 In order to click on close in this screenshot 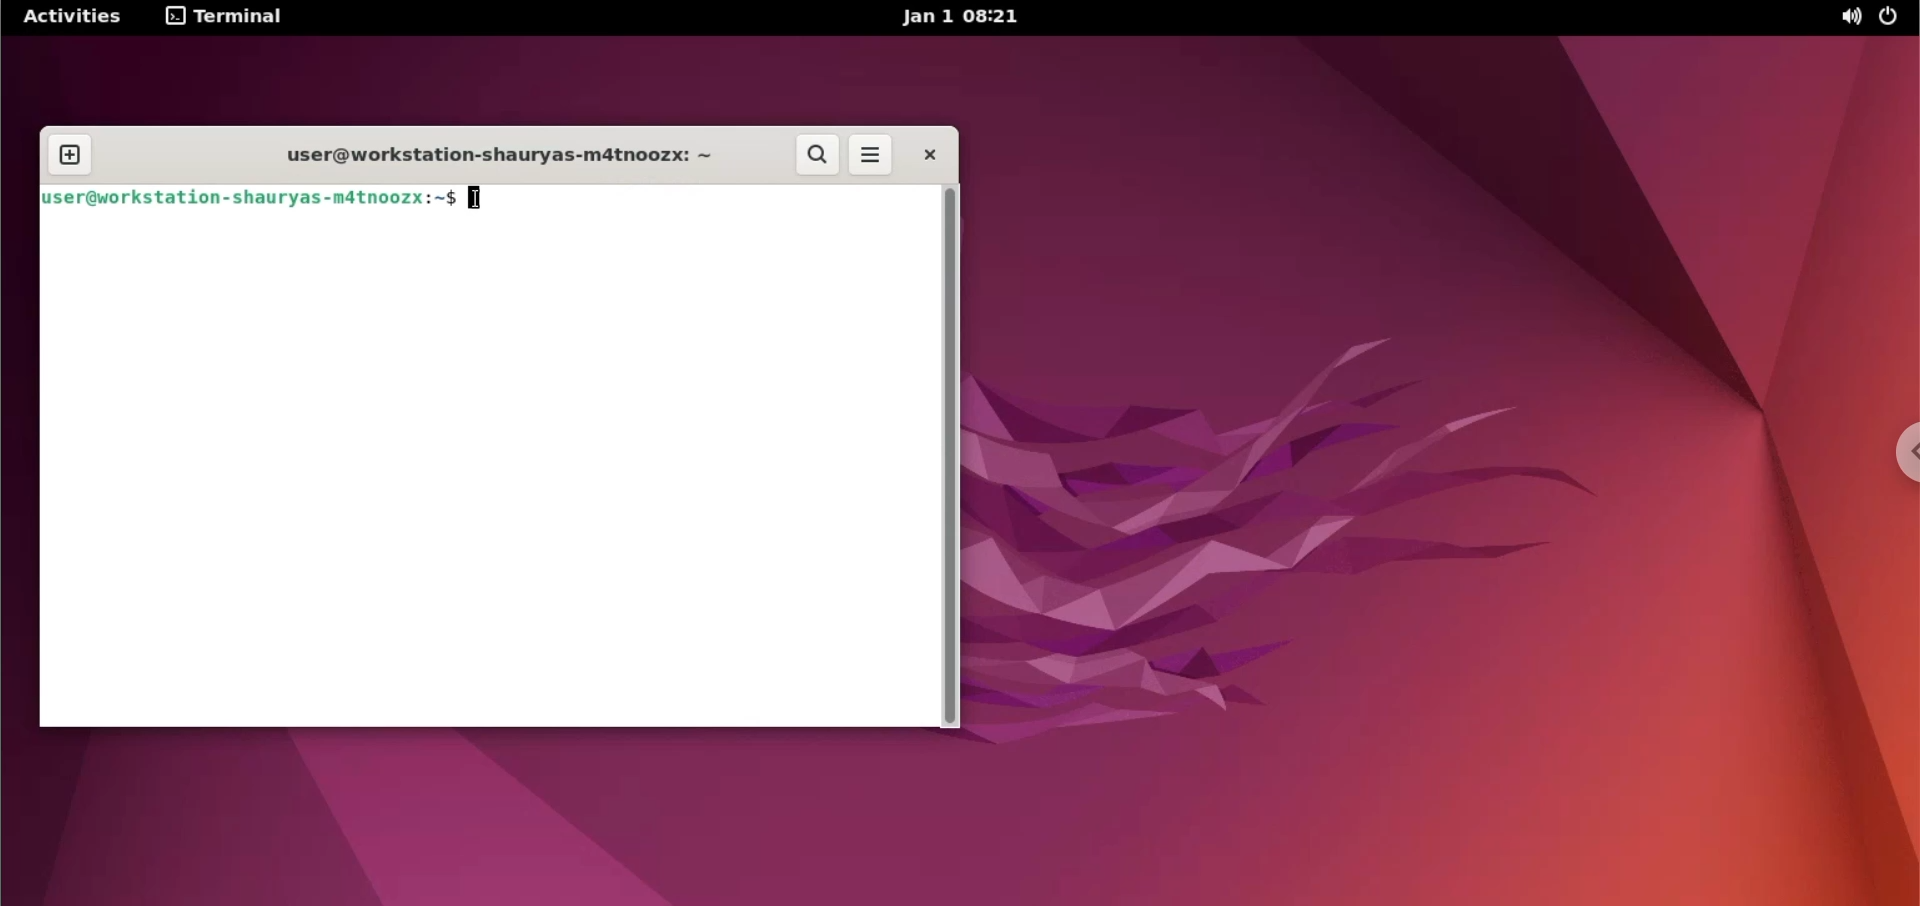, I will do `click(921, 154)`.